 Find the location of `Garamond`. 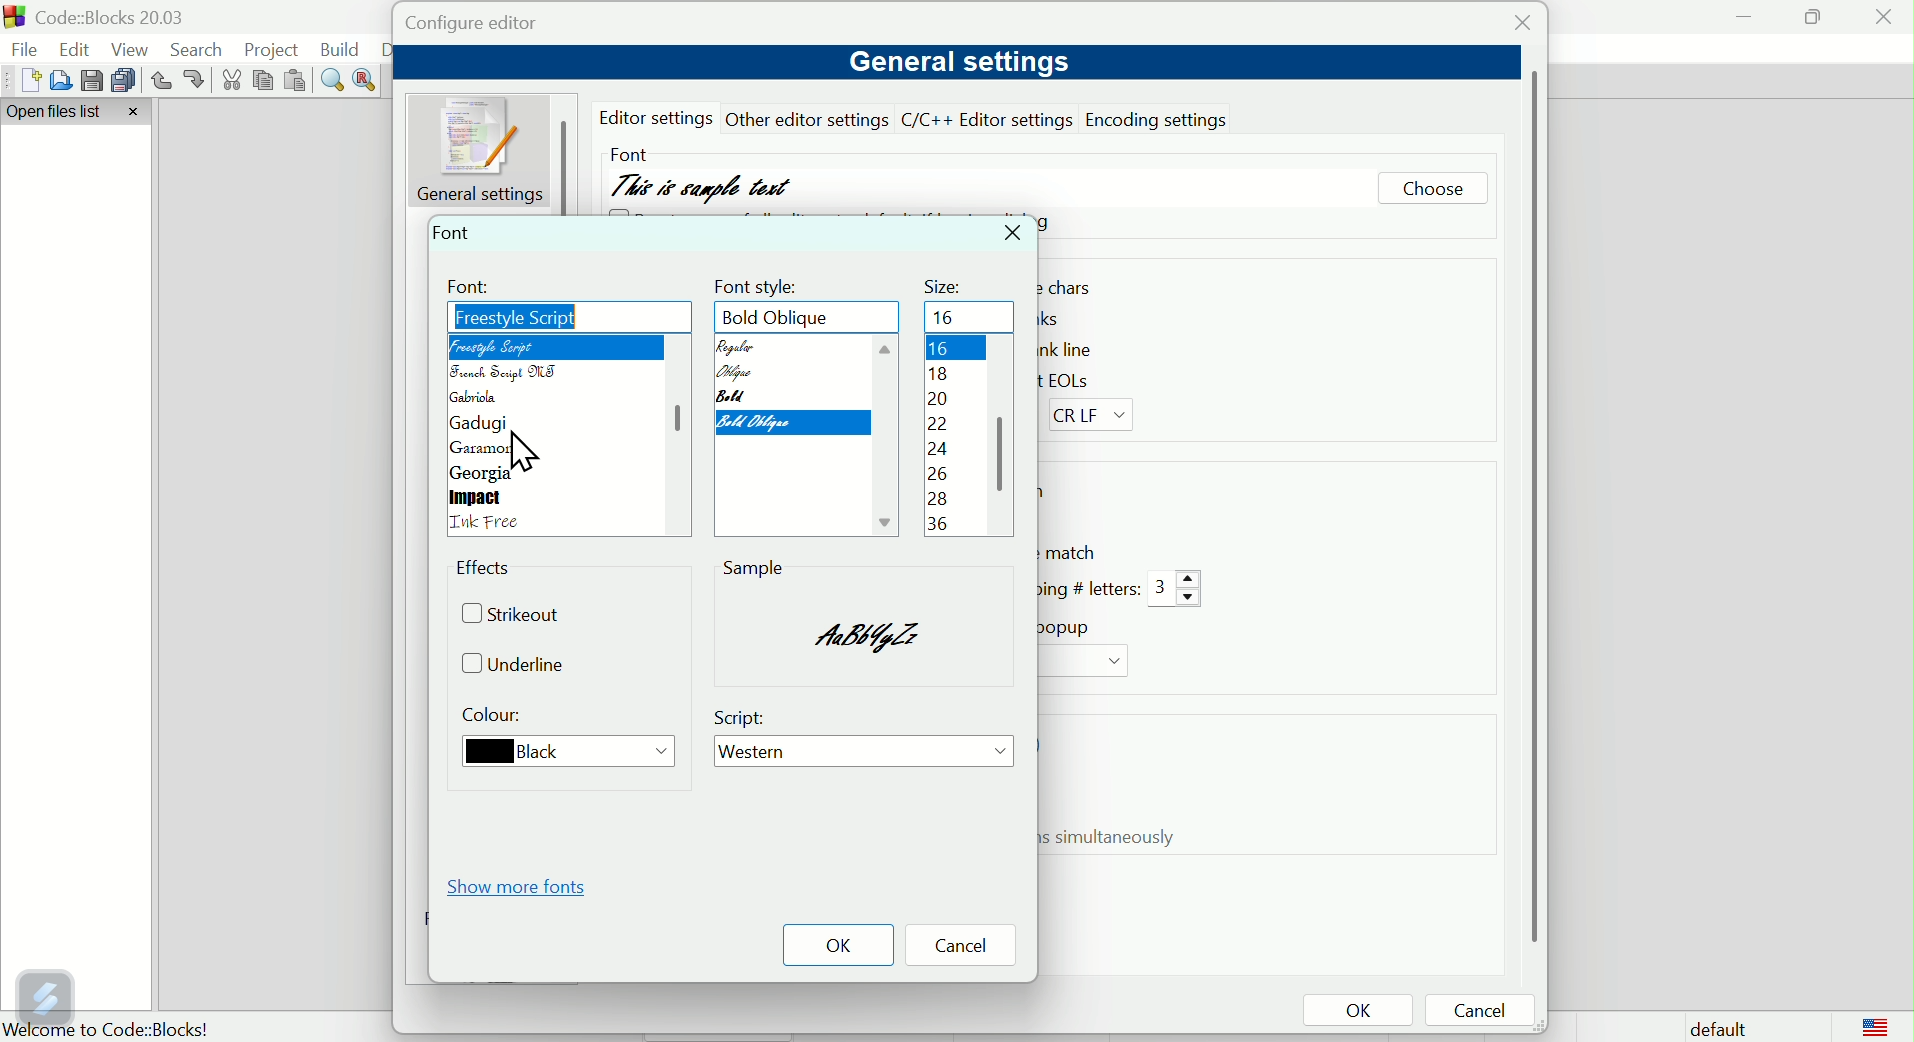

Garamond is located at coordinates (491, 450).